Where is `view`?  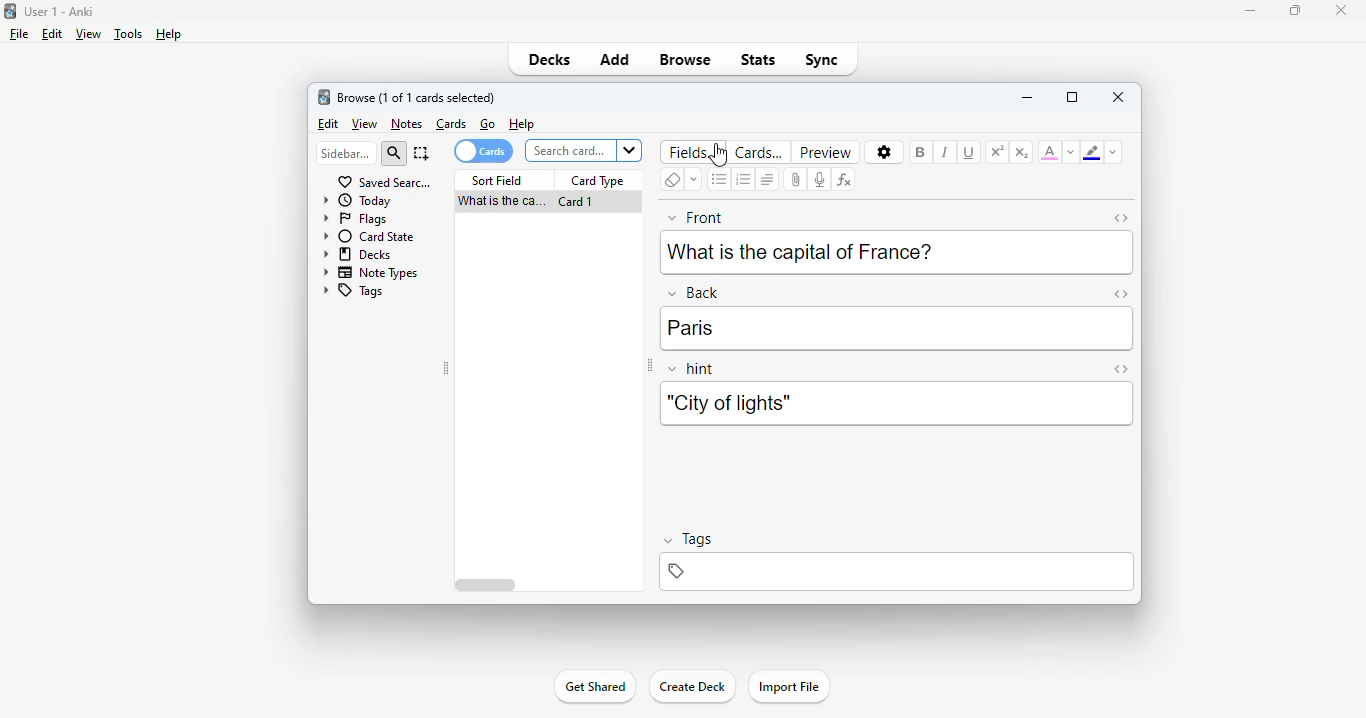
view is located at coordinates (88, 33).